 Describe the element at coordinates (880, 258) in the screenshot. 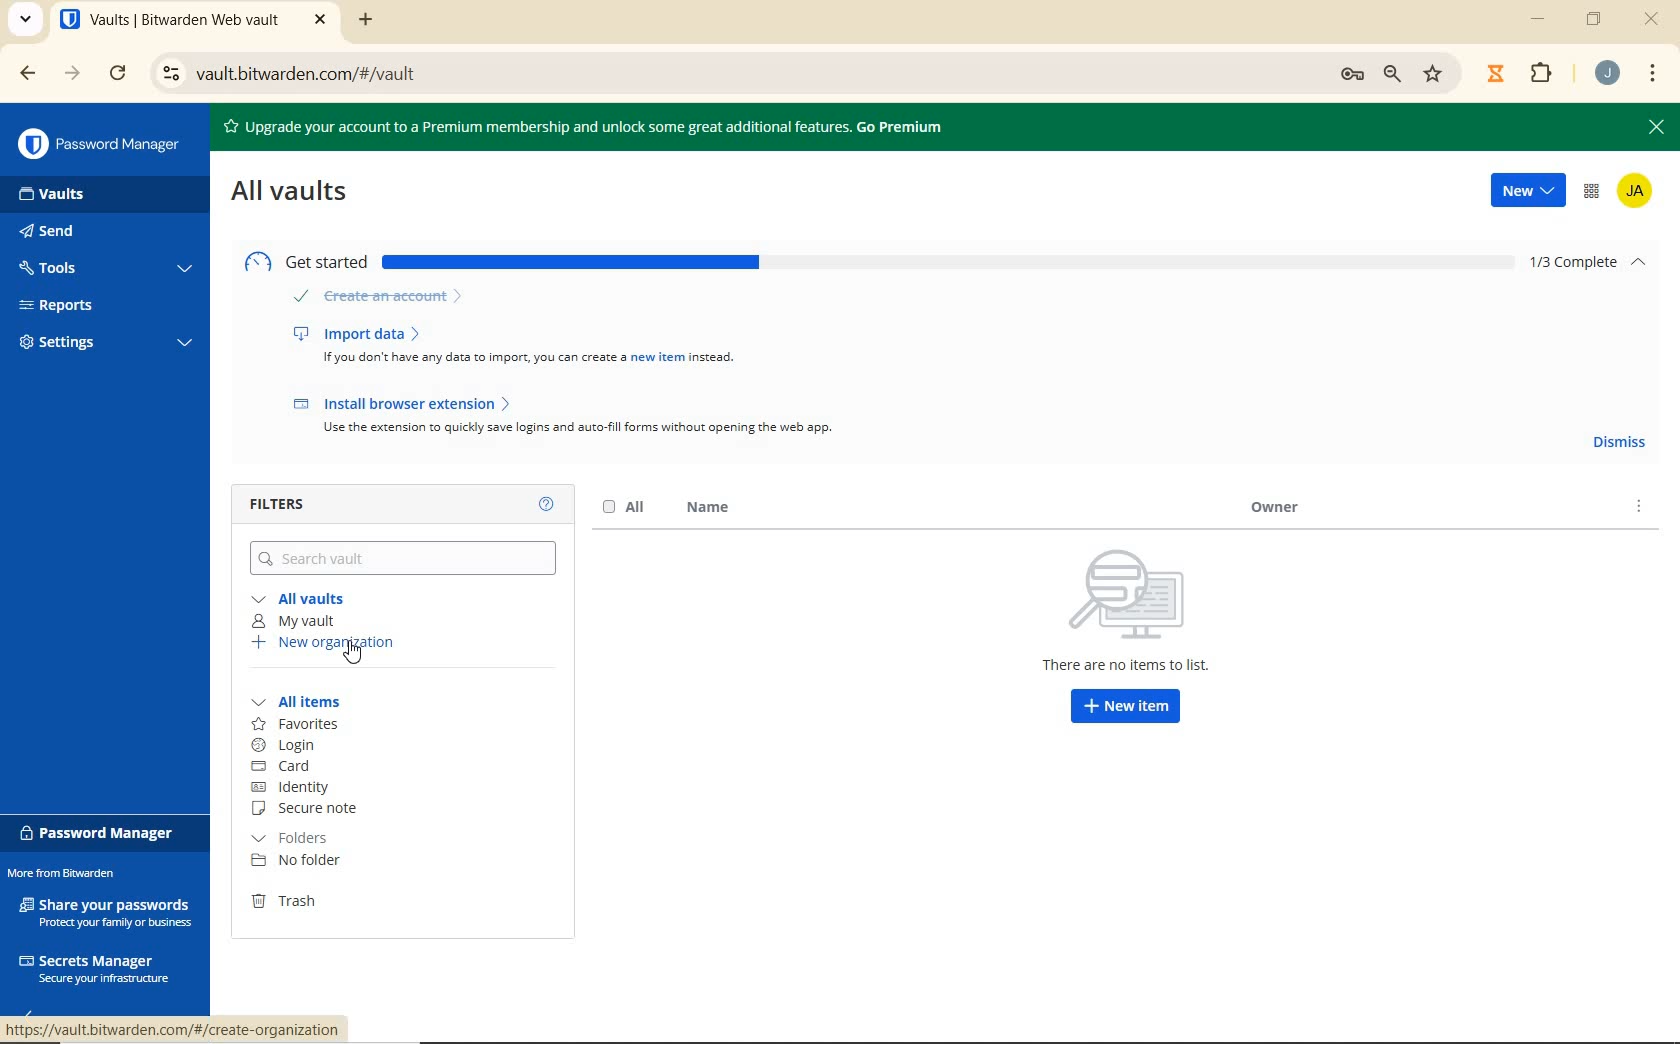

I see `get started` at that location.